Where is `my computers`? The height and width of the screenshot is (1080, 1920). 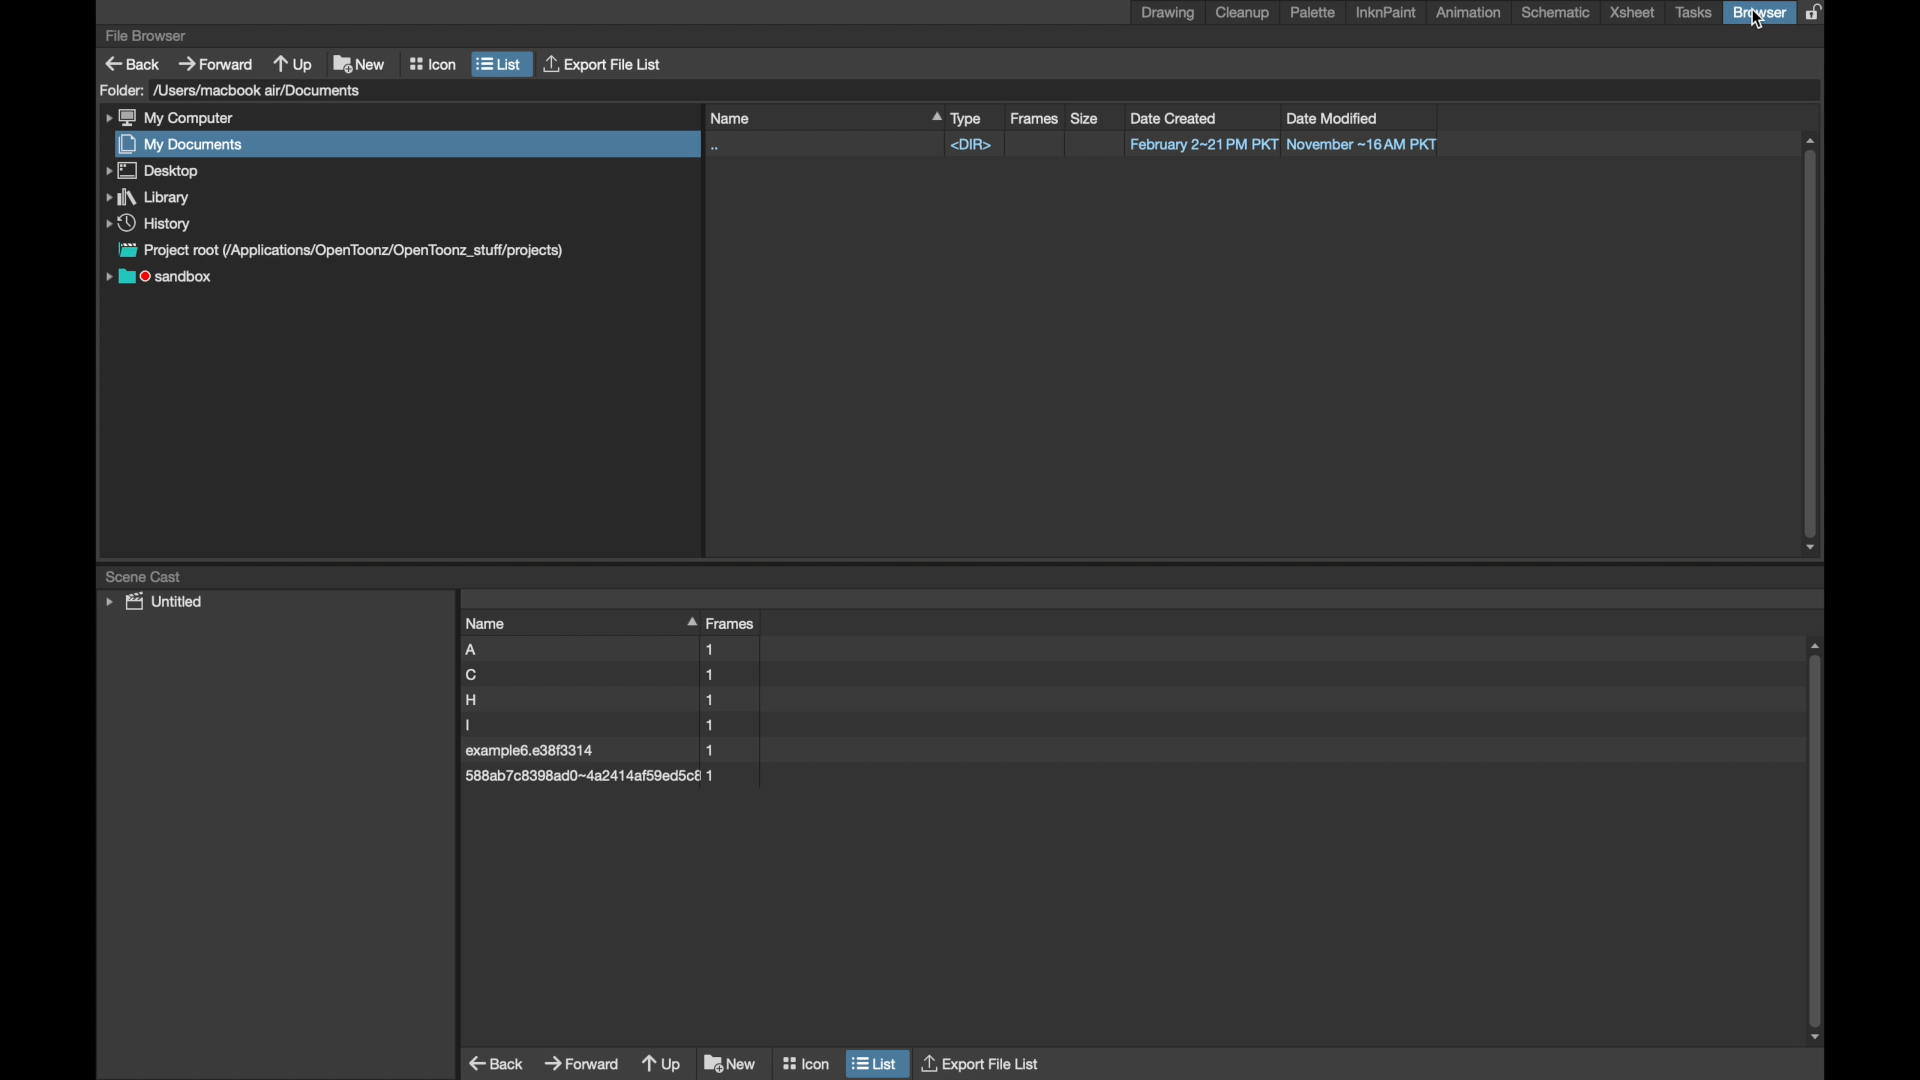
my computers is located at coordinates (170, 118).